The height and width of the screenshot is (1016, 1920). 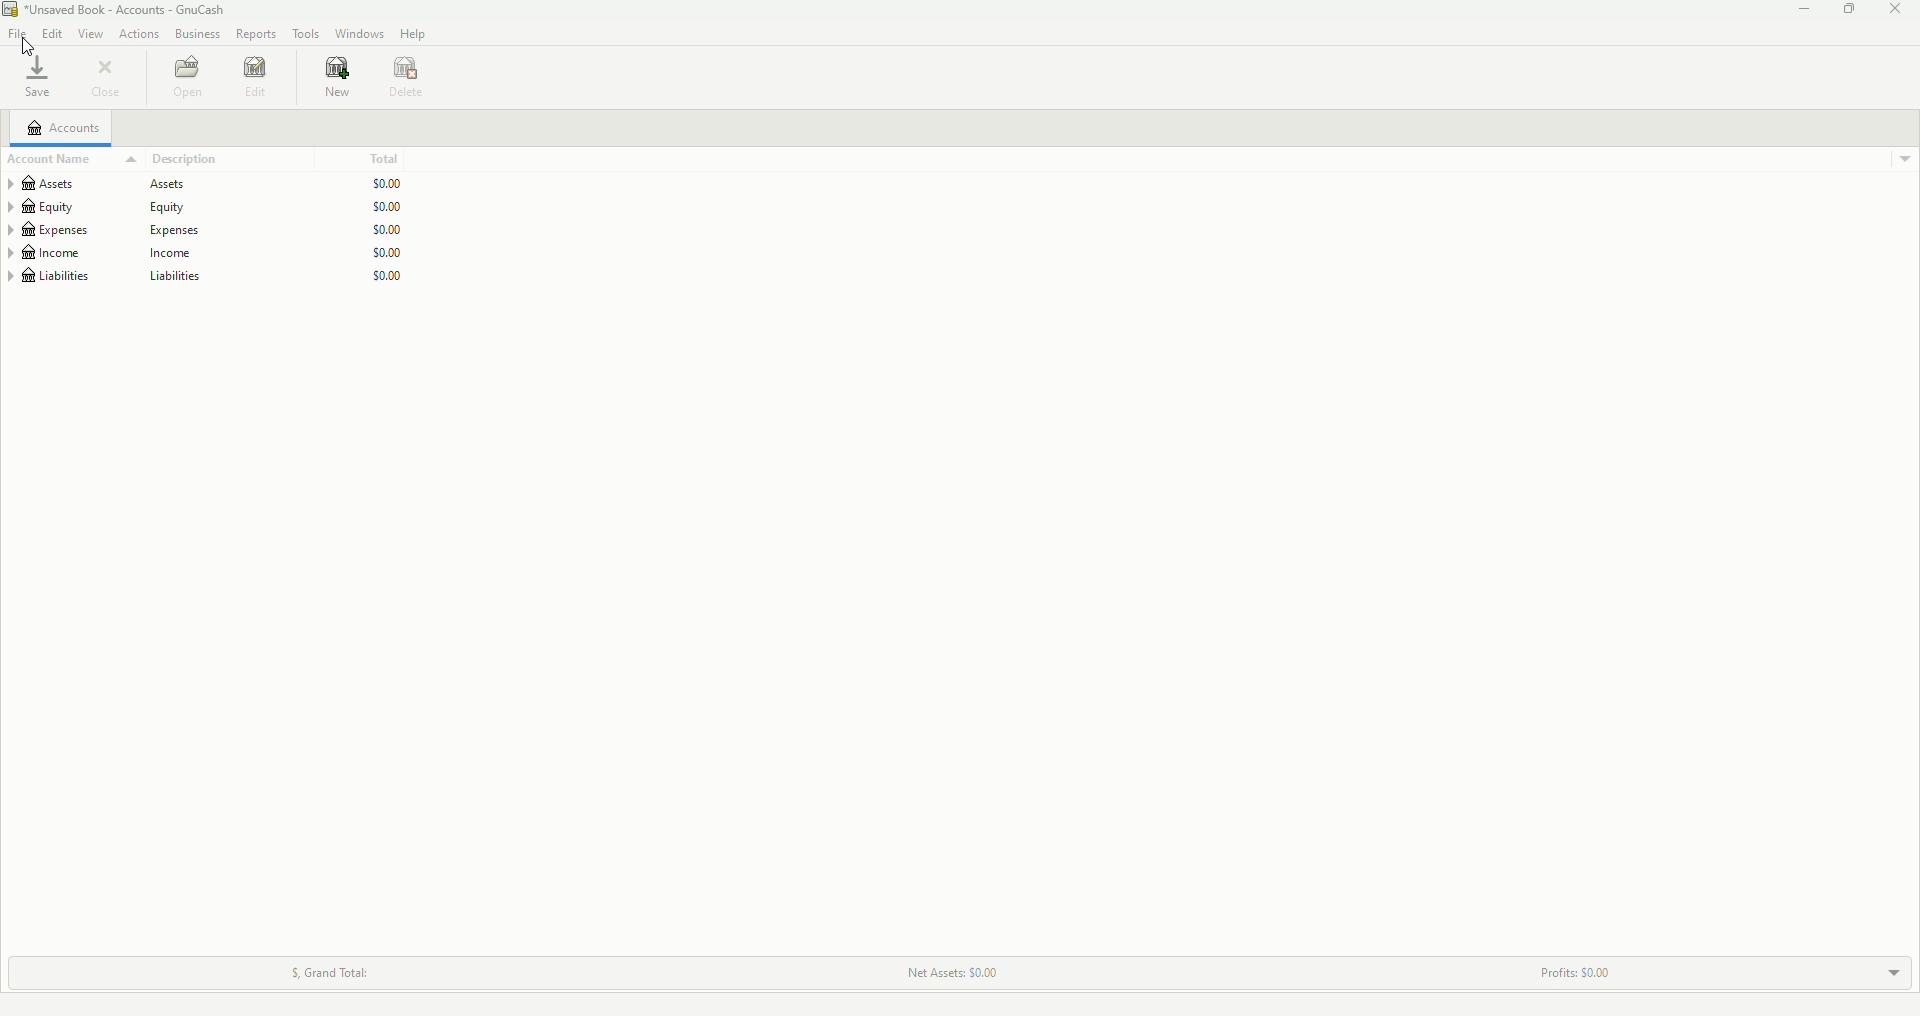 I want to click on Restore, so click(x=1848, y=10).